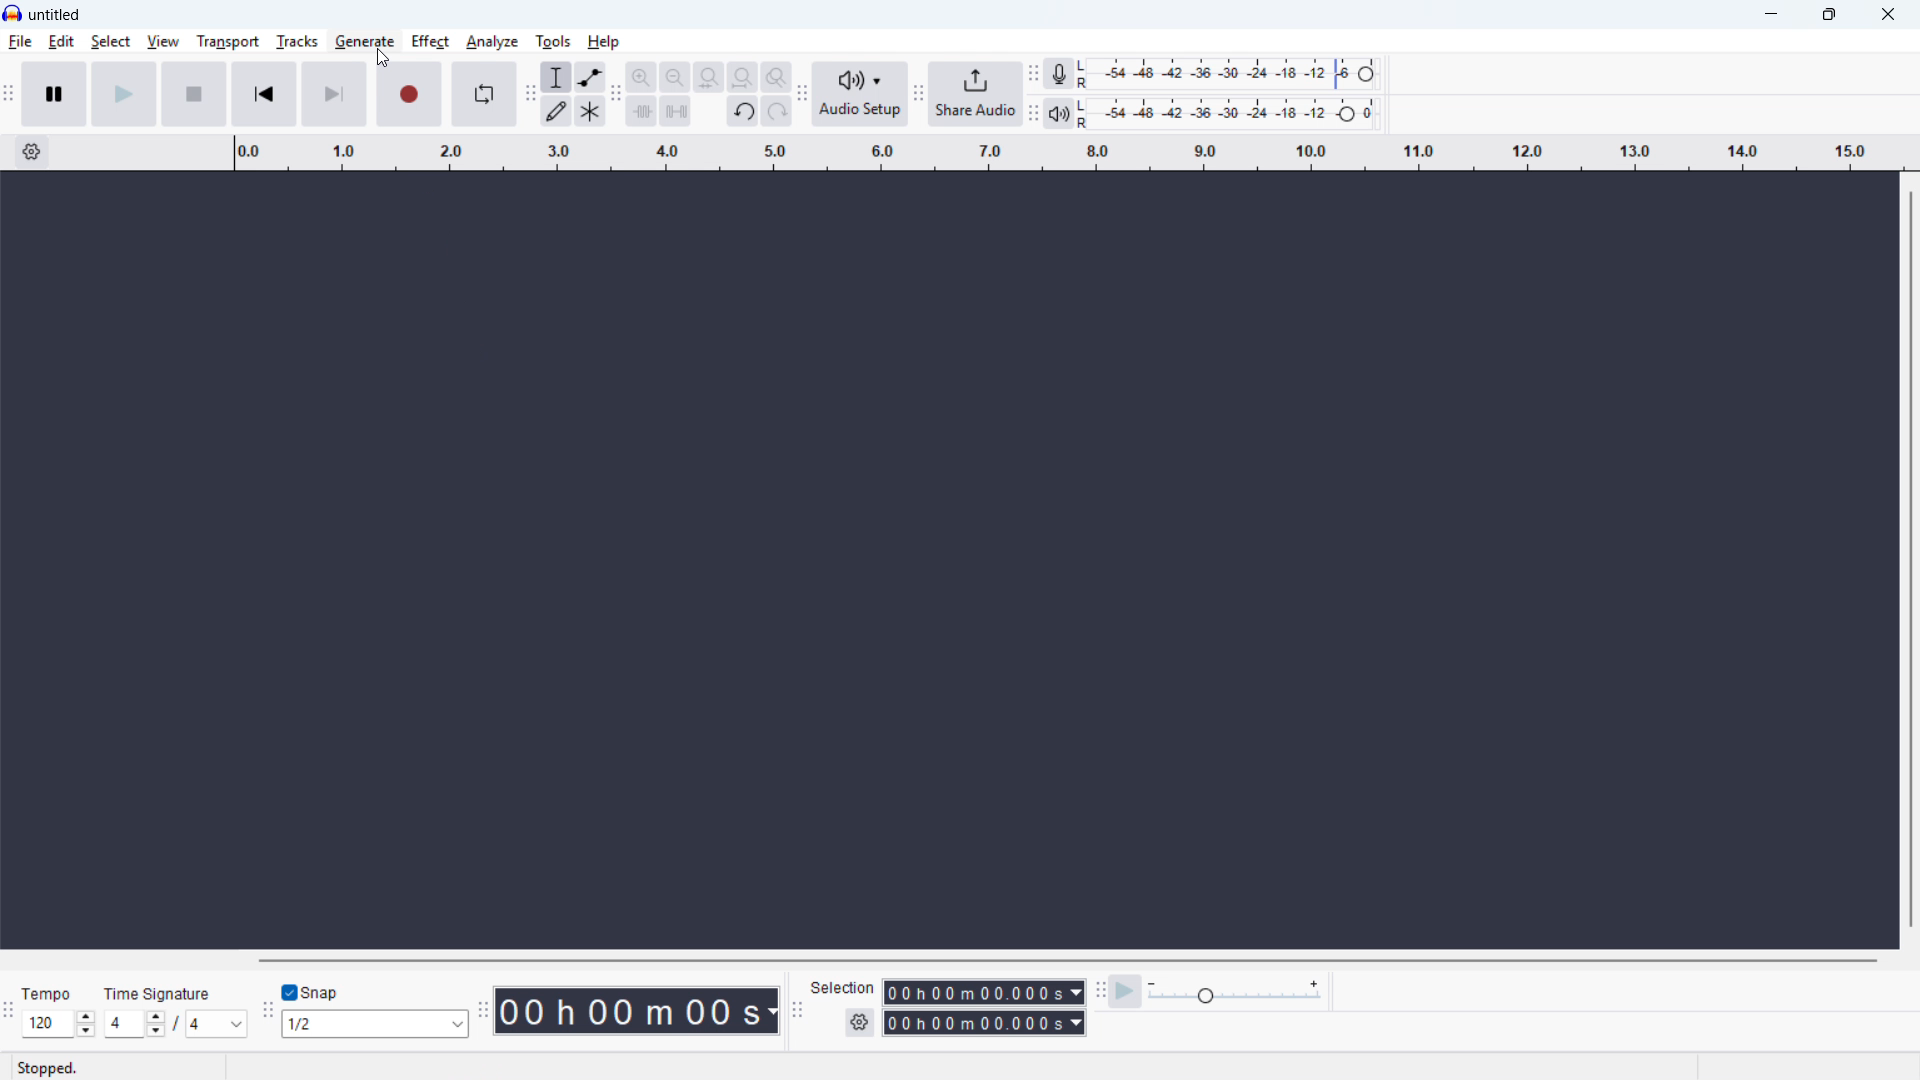  I want to click on Draw tool , so click(558, 112).